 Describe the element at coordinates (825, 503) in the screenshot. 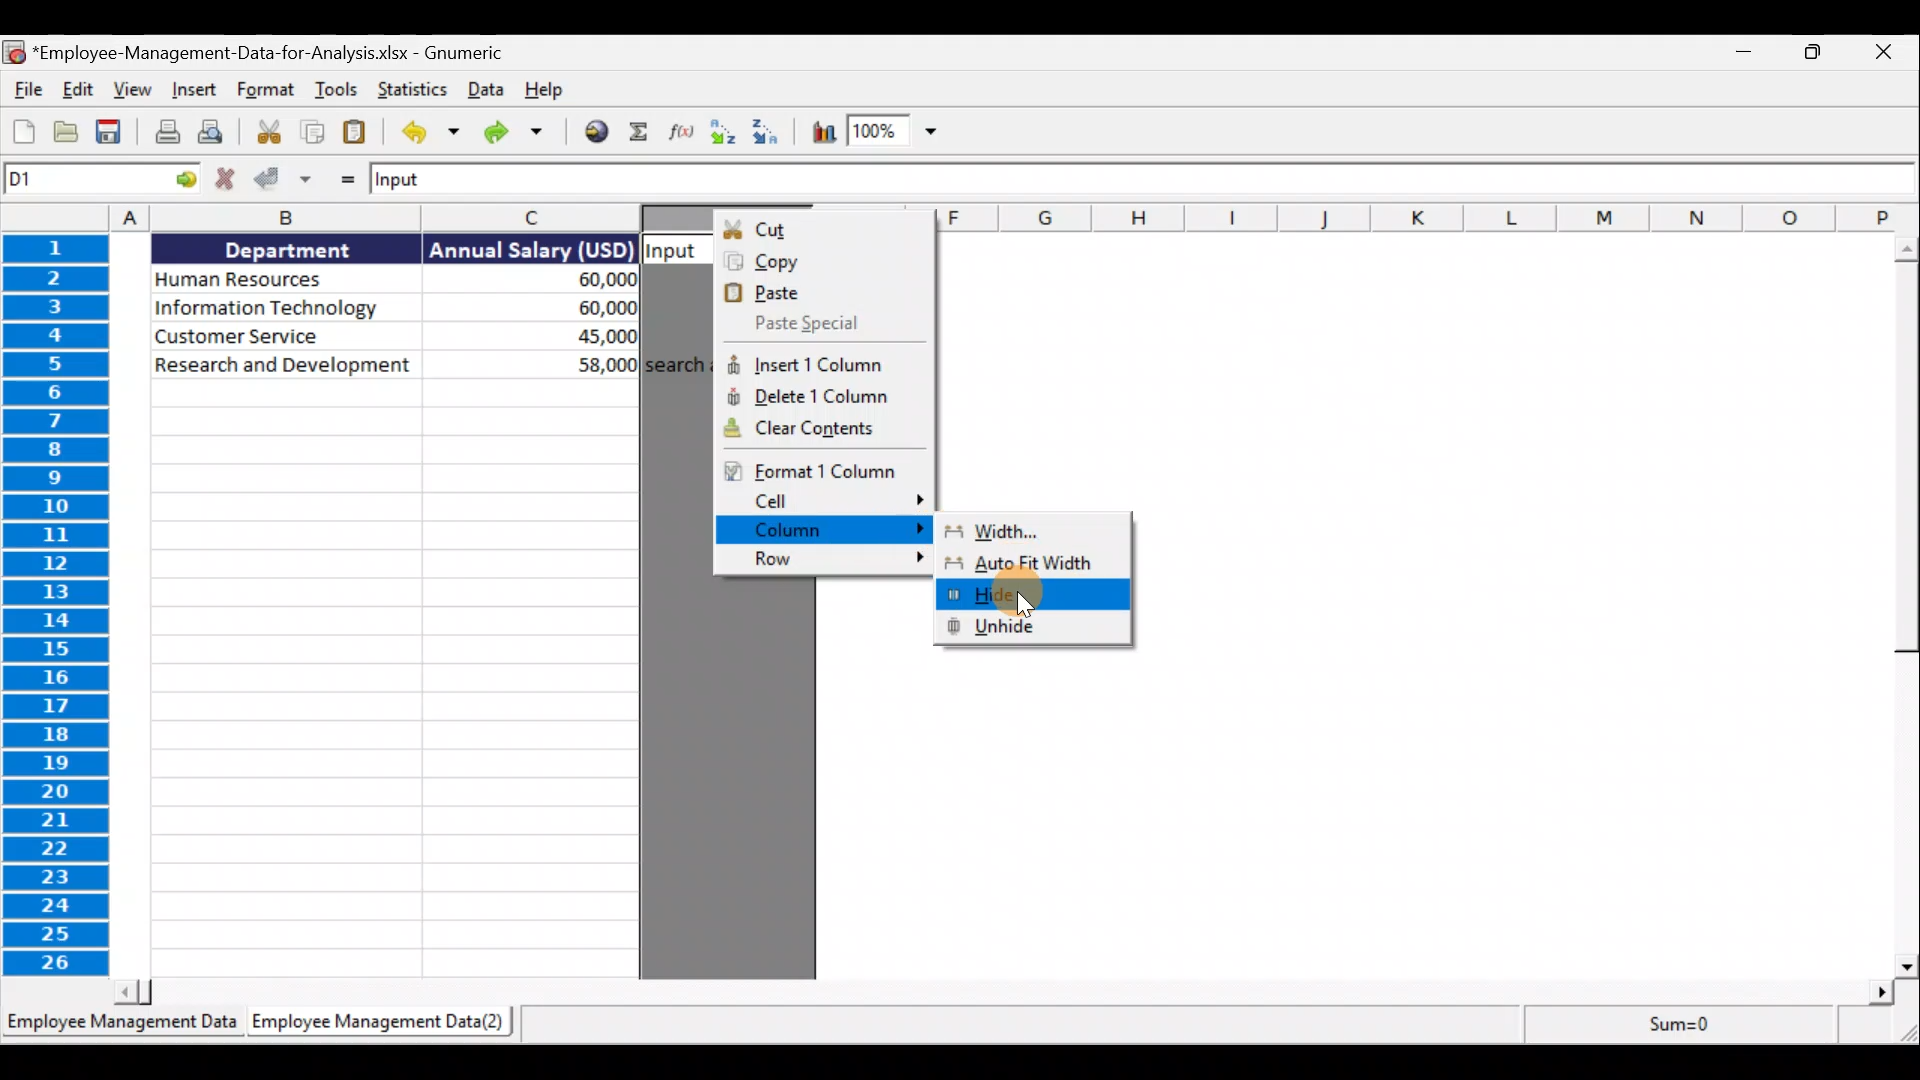

I see `Cell` at that location.